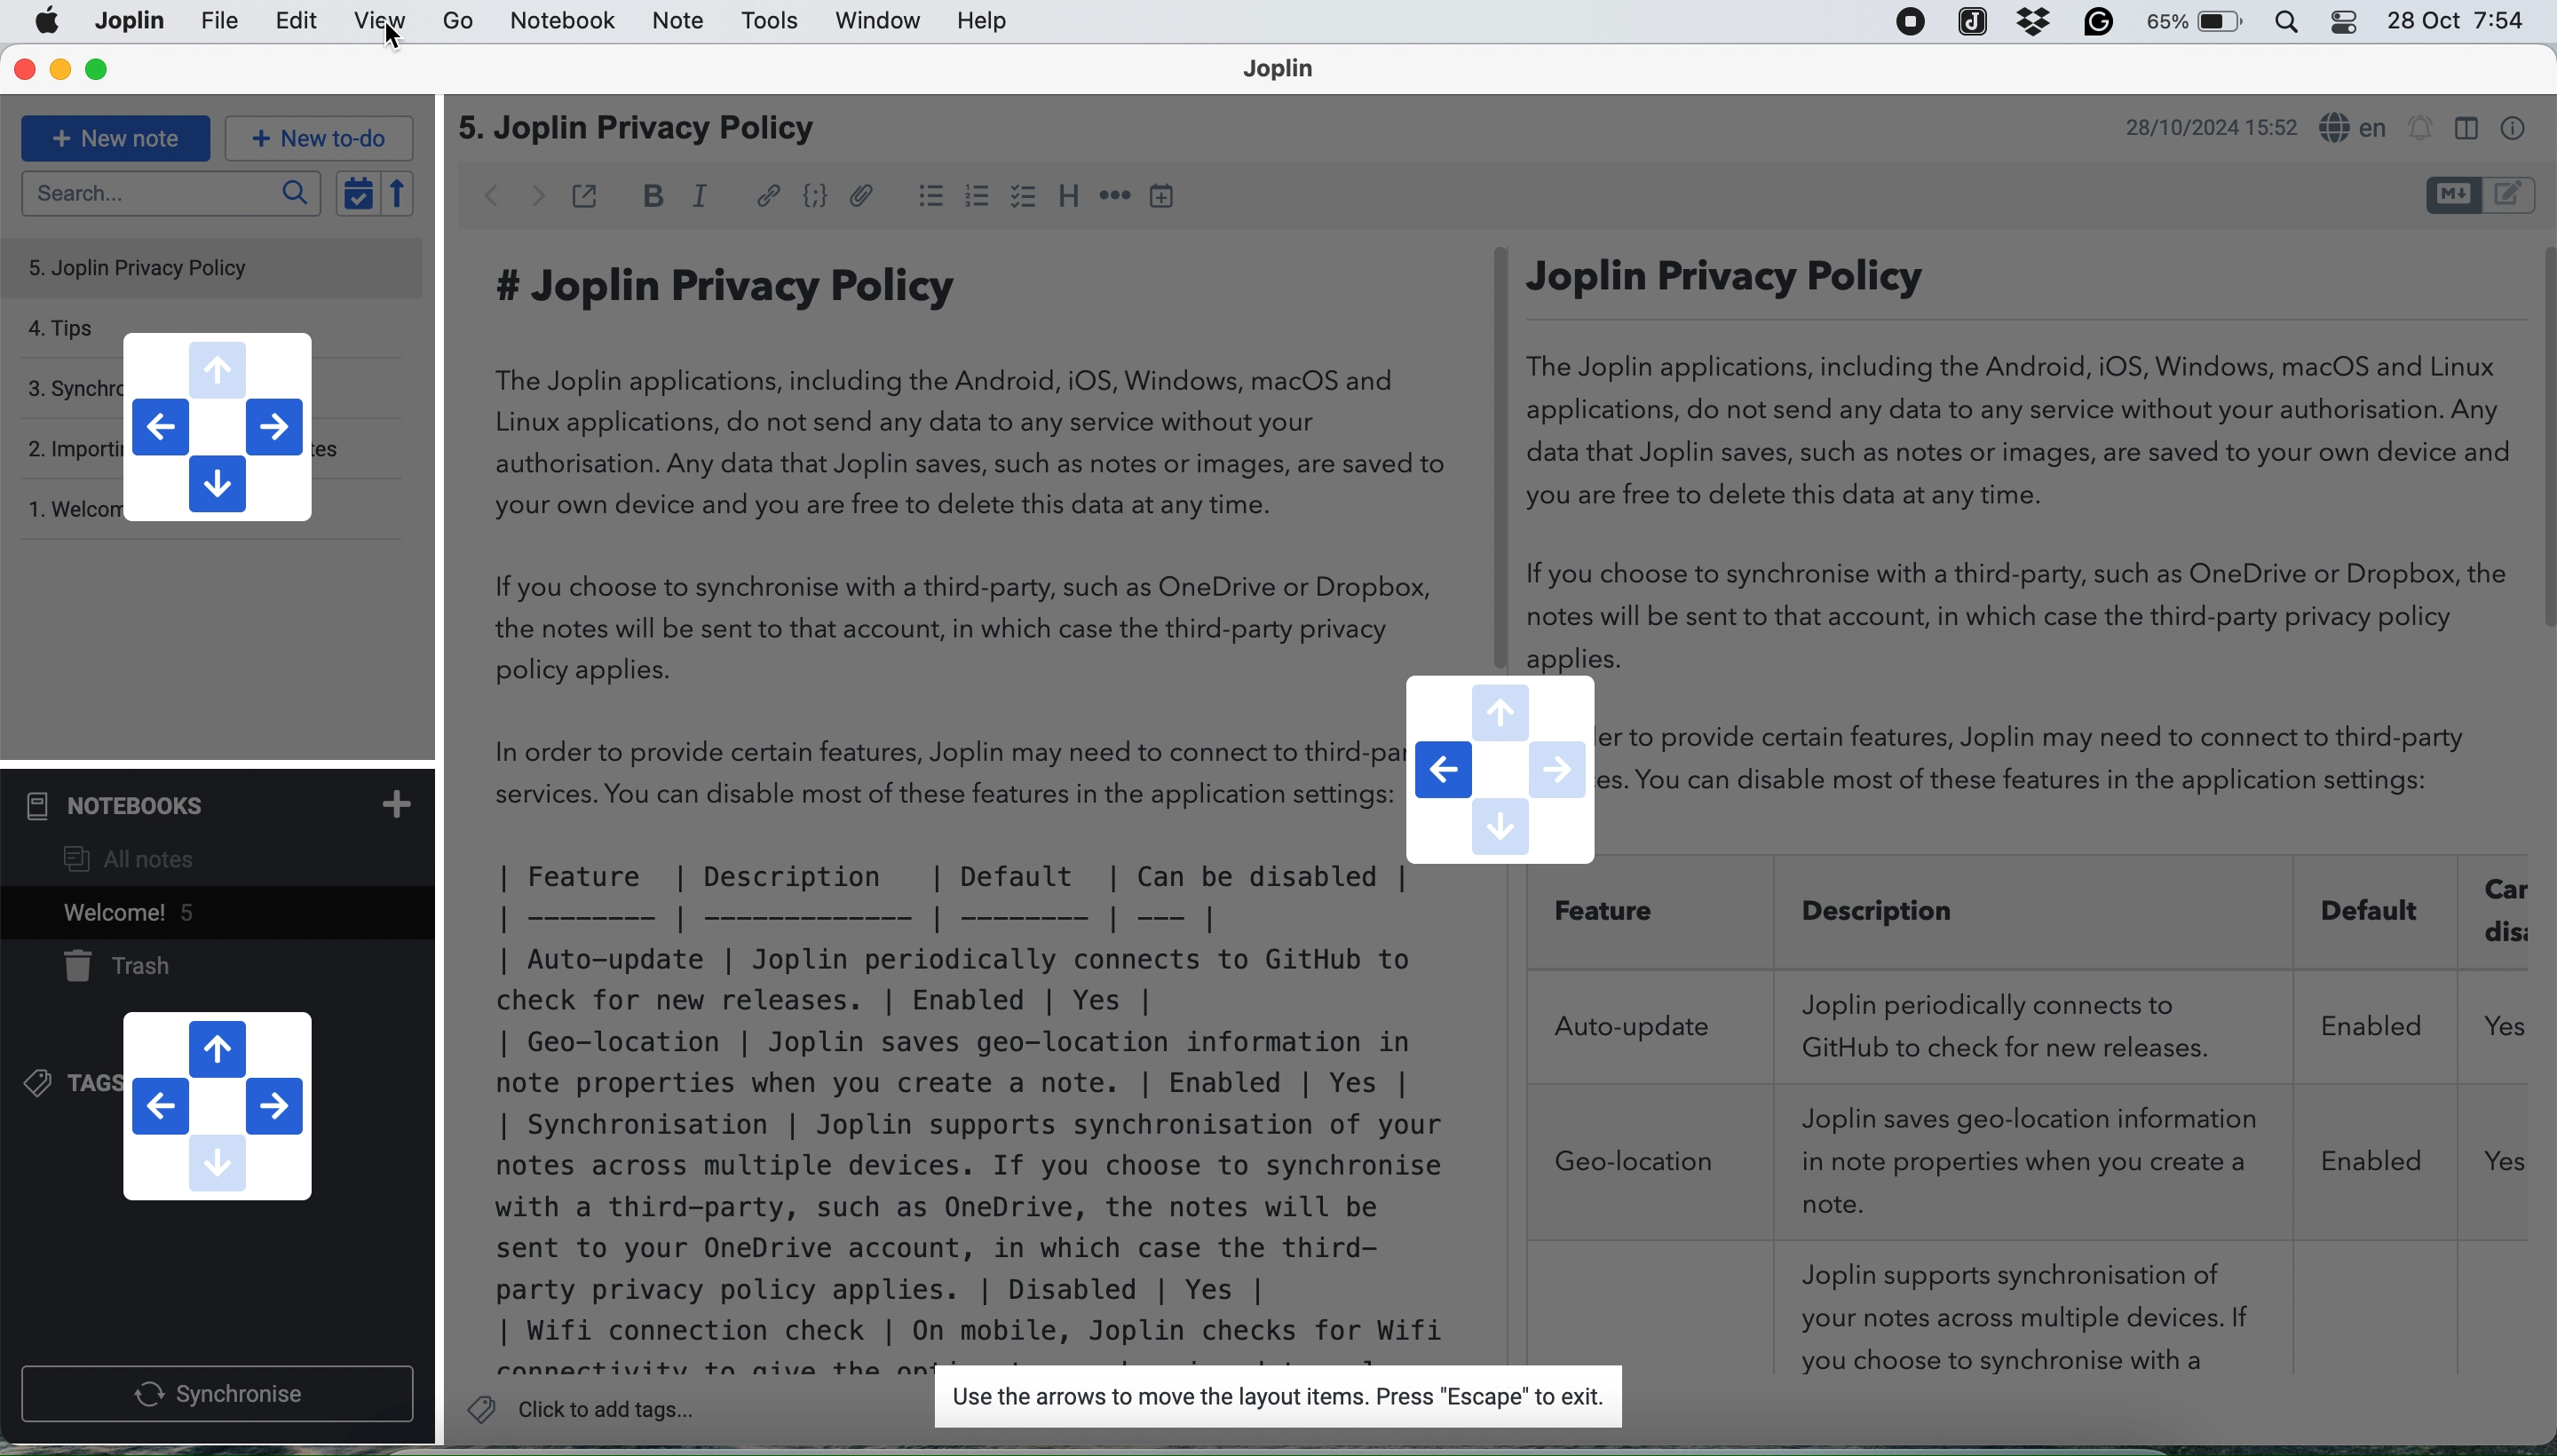 This screenshot has width=2557, height=1456. Describe the element at coordinates (2456, 22) in the screenshot. I see `28 Oct 7:54` at that location.